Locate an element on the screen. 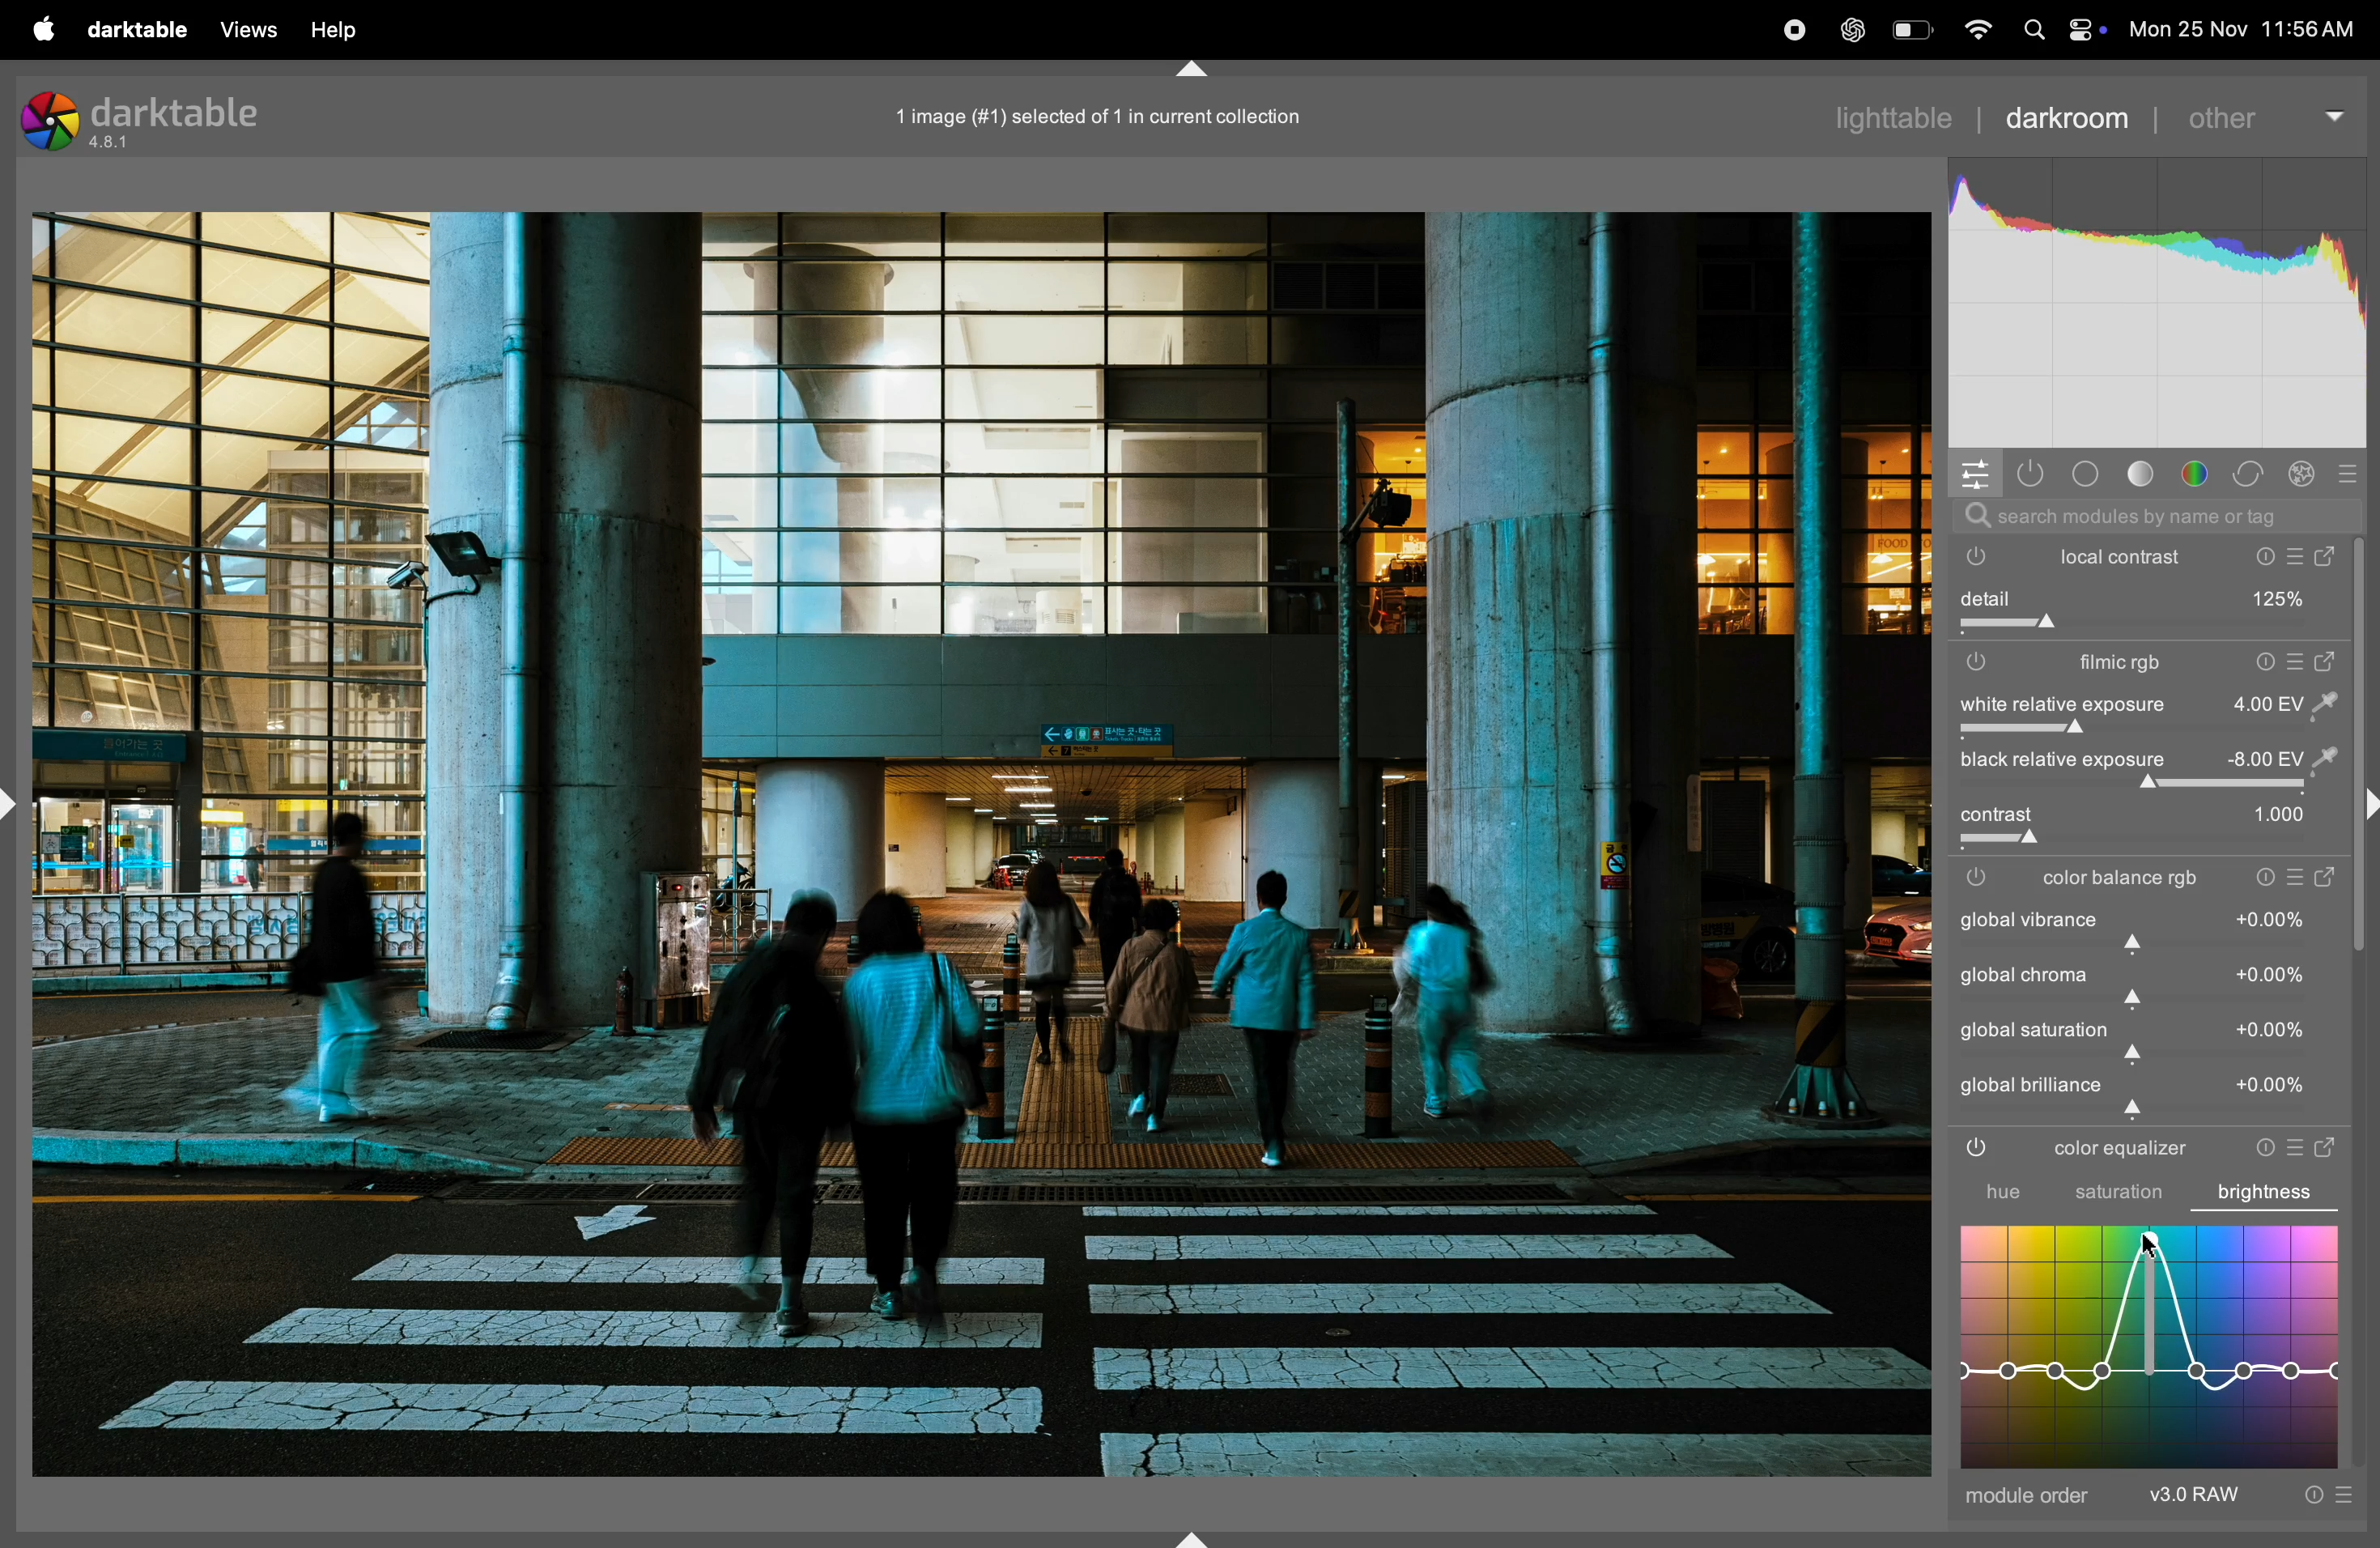 Image resolution: width=2380 pixels, height=1548 pixels. value is located at coordinates (2272, 918).